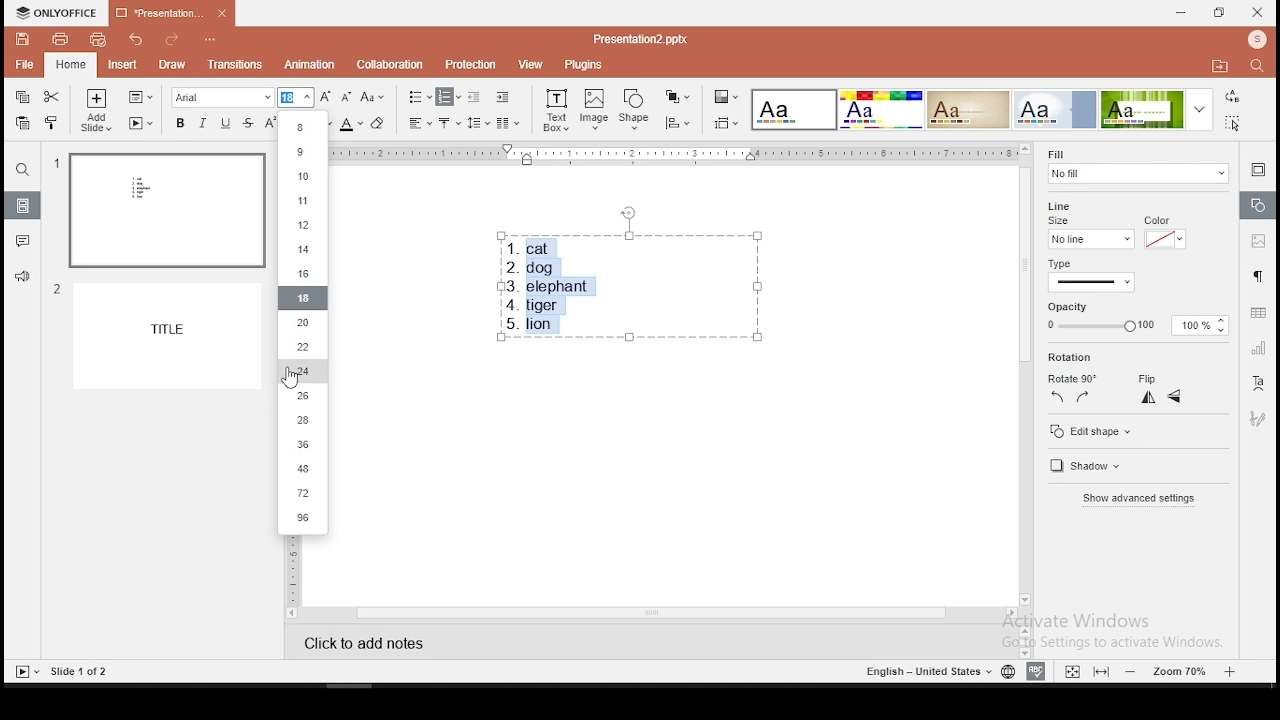 Image resolution: width=1280 pixels, height=720 pixels. I want to click on text, so click(631, 286).